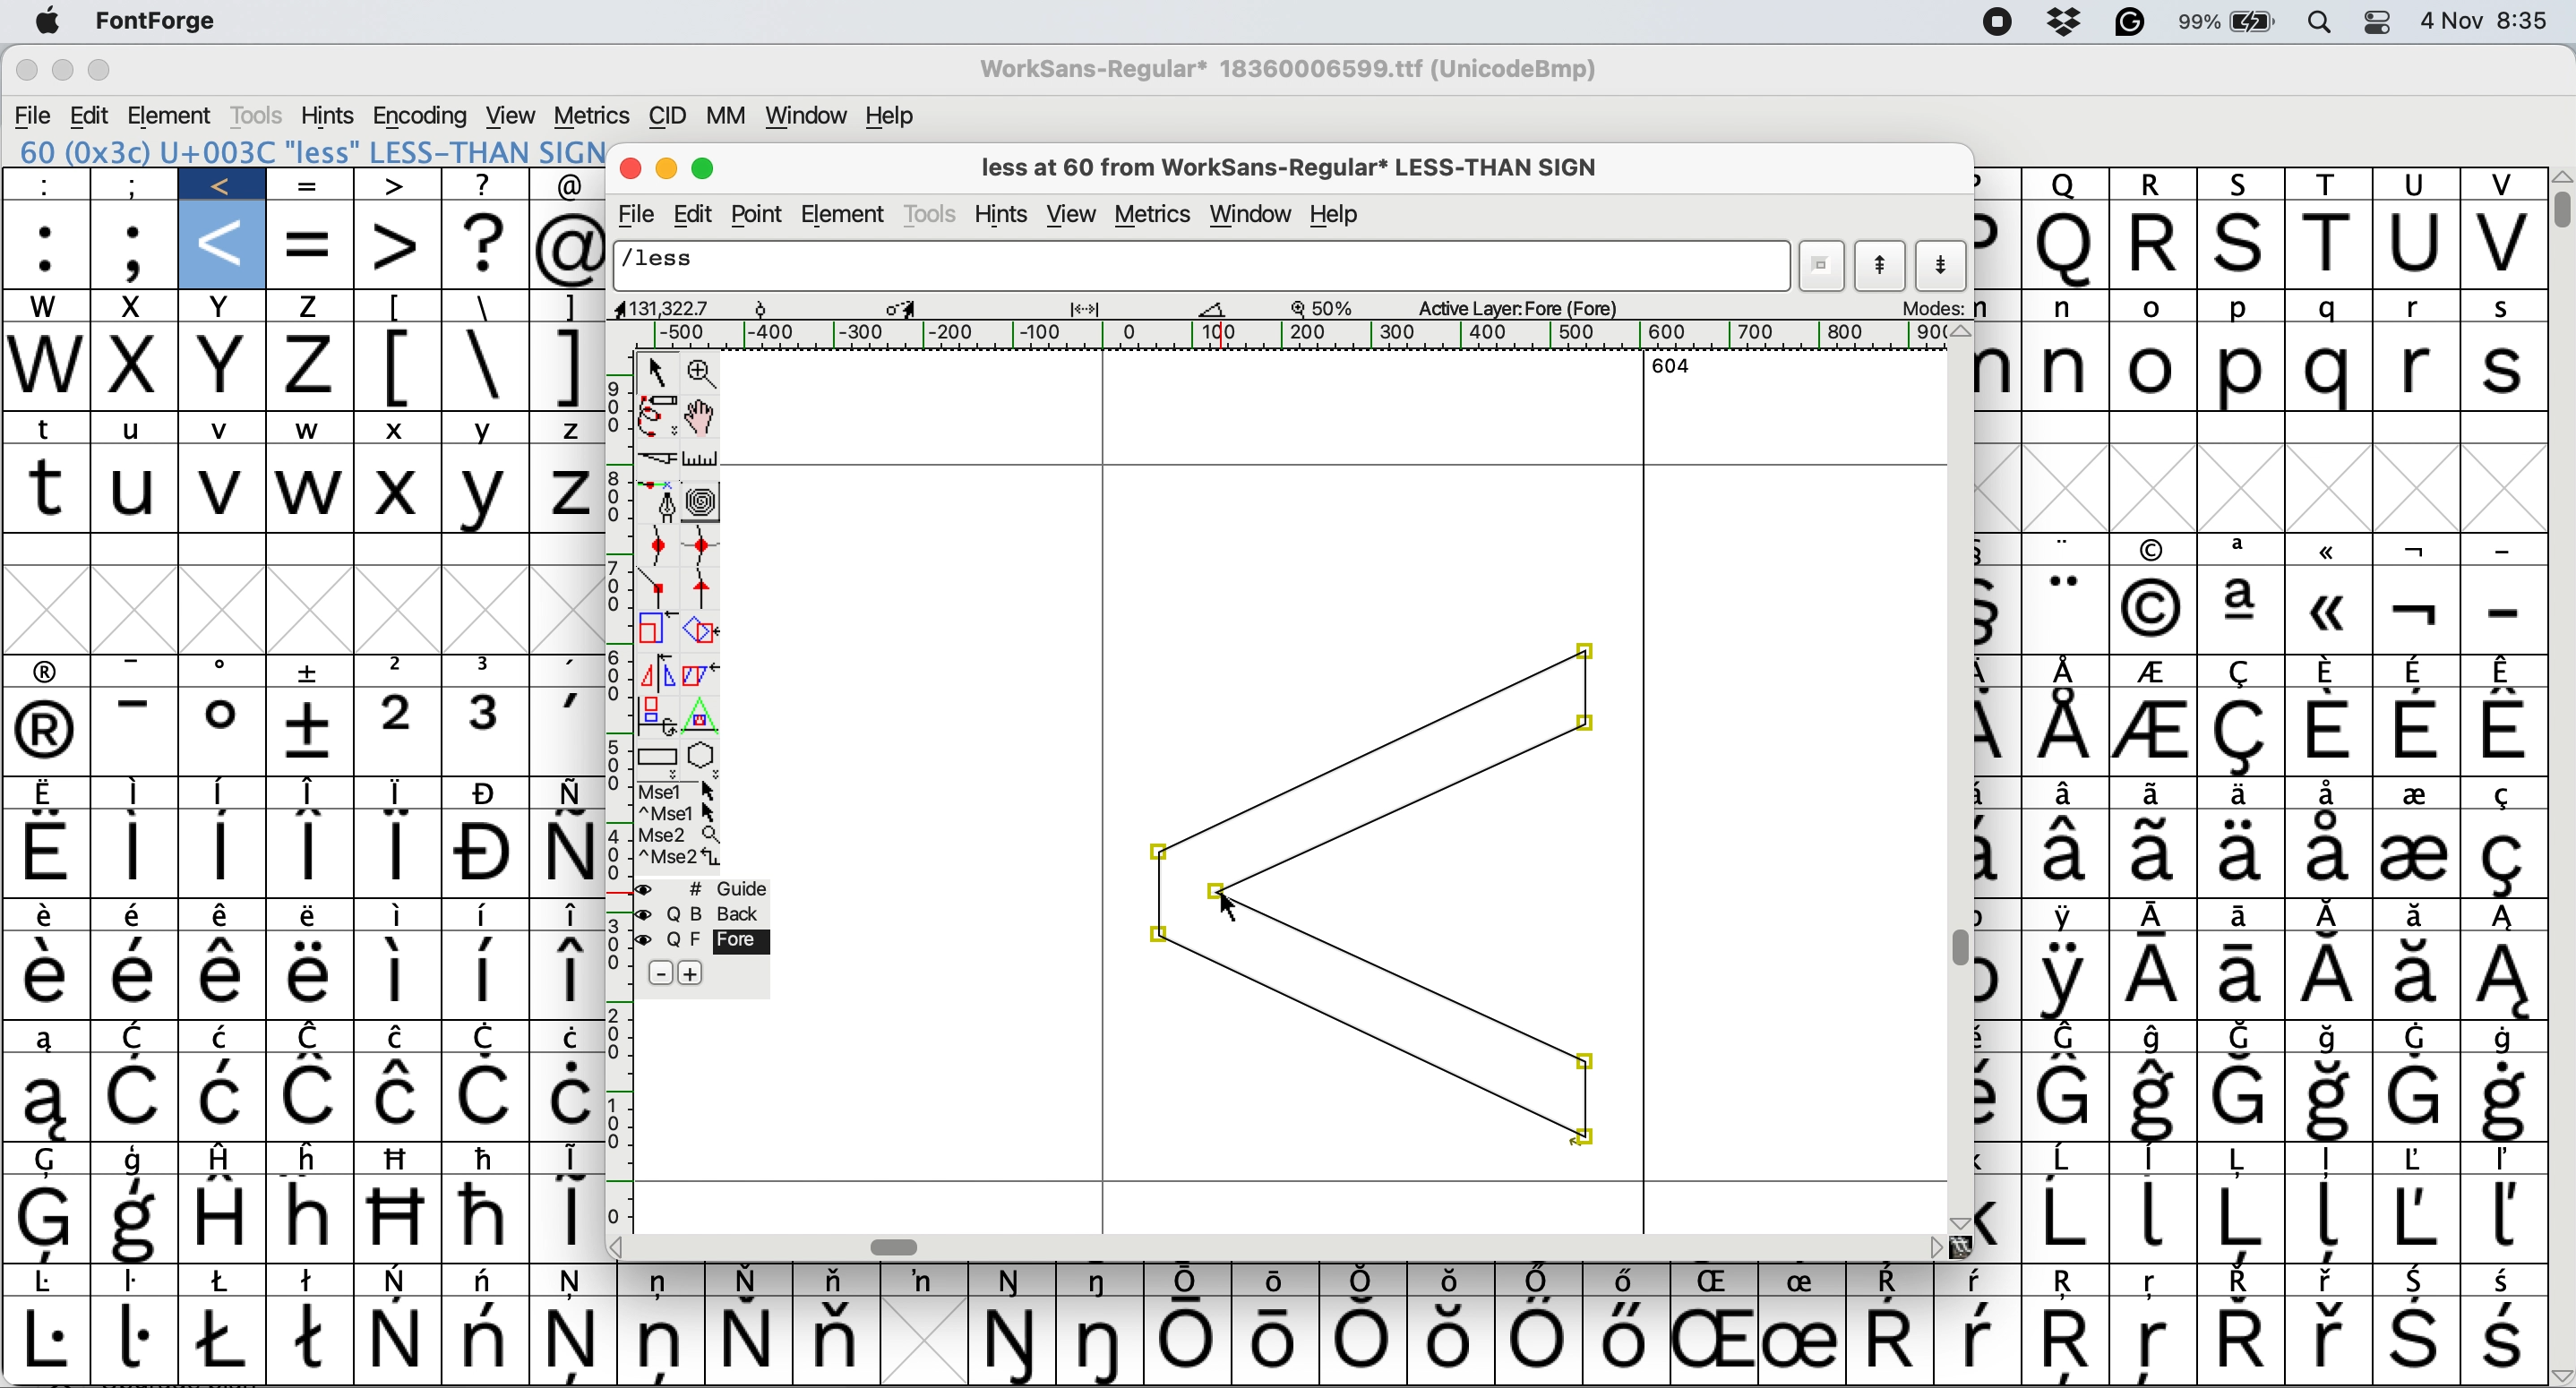 This screenshot has width=2576, height=1388. Describe the element at coordinates (50, 674) in the screenshot. I see `Symbol` at that location.